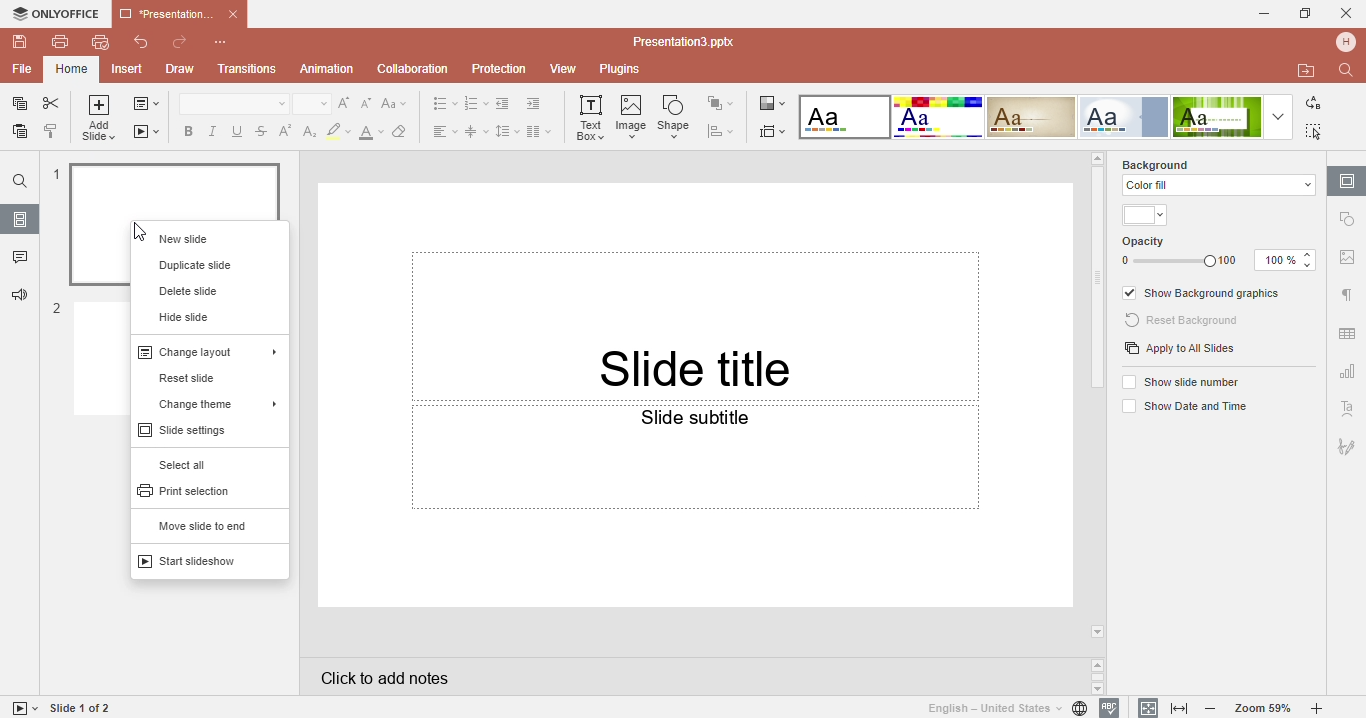  What do you see at coordinates (192, 465) in the screenshot?
I see `Select all` at bounding box center [192, 465].